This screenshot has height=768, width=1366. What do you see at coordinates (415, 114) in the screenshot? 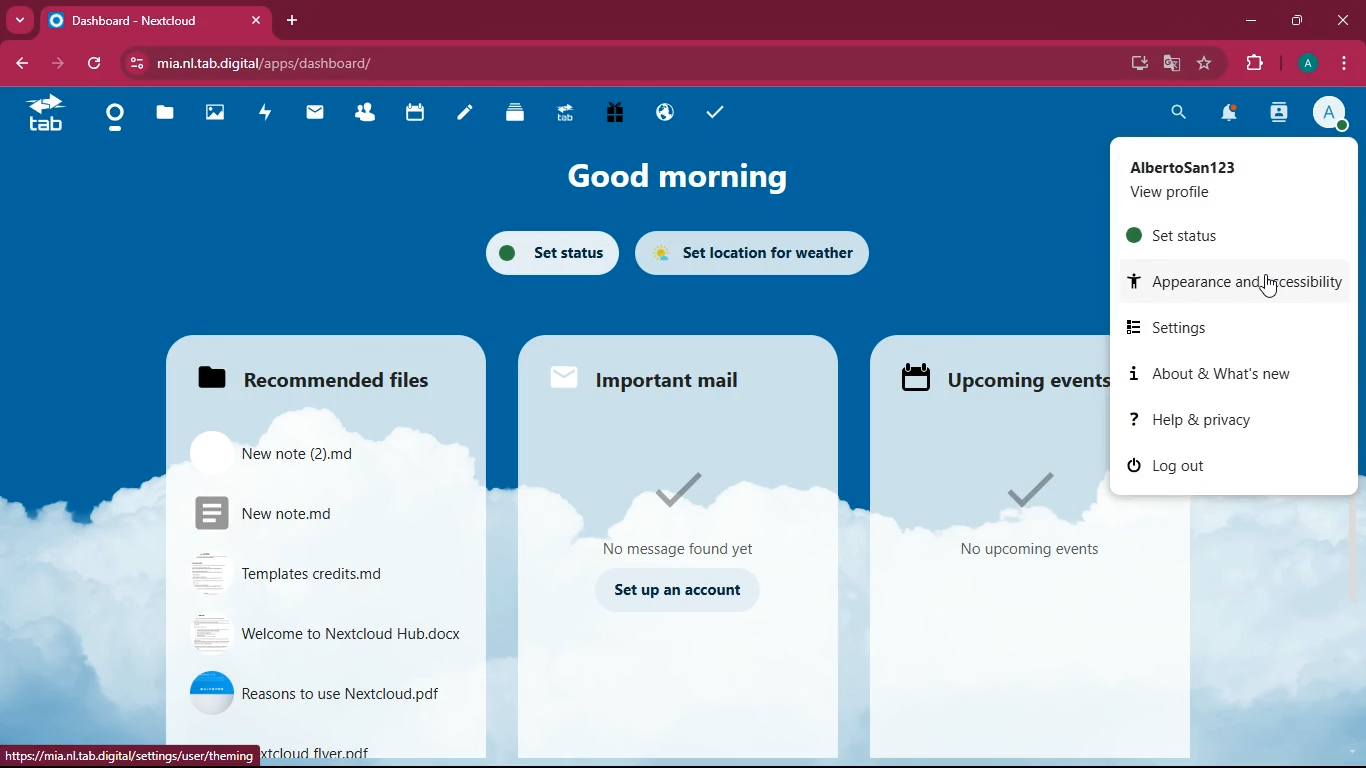
I see `calendar` at bounding box center [415, 114].